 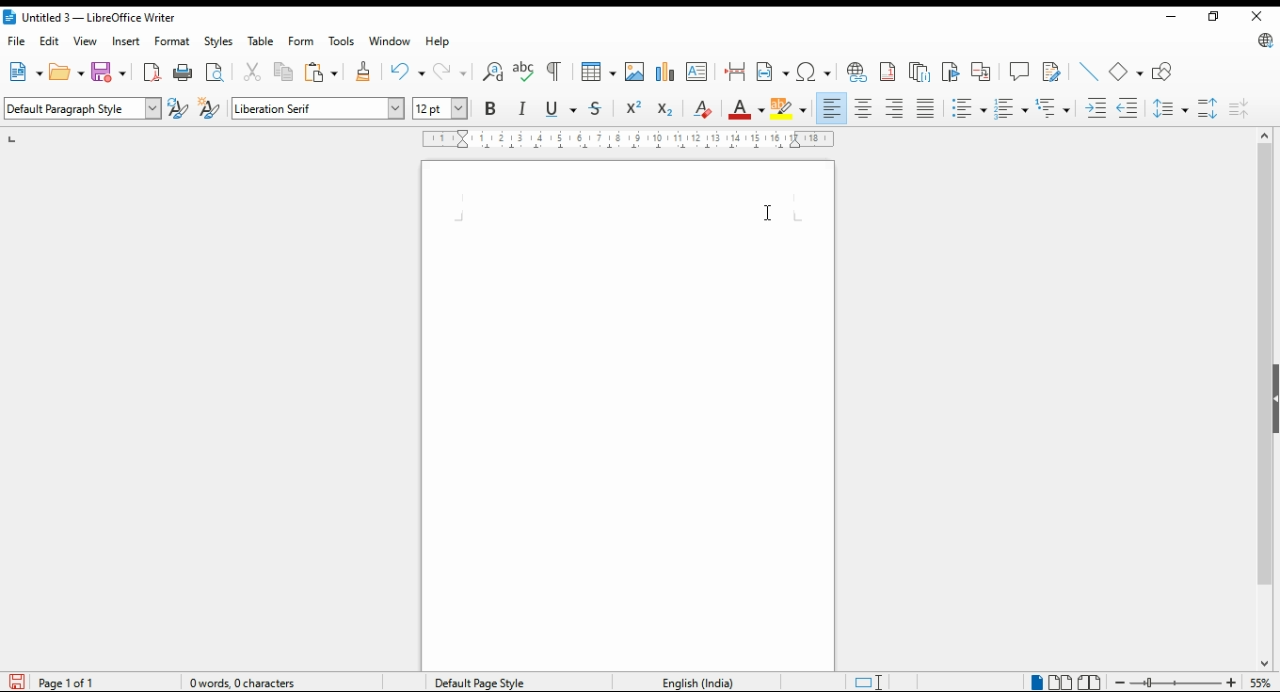 What do you see at coordinates (250, 682) in the screenshot?
I see `document information` at bounding box center [250, 682].